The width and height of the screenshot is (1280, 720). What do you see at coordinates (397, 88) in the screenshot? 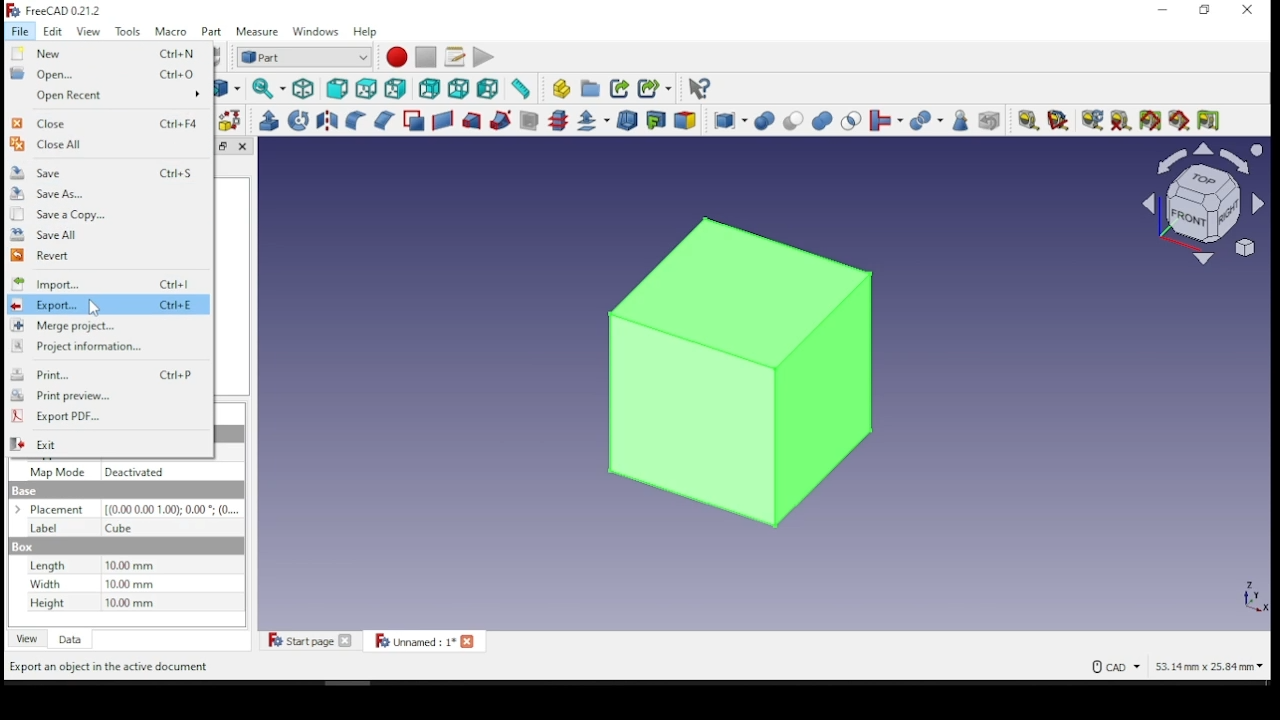
I see `right` at bounding box center [397, 88].